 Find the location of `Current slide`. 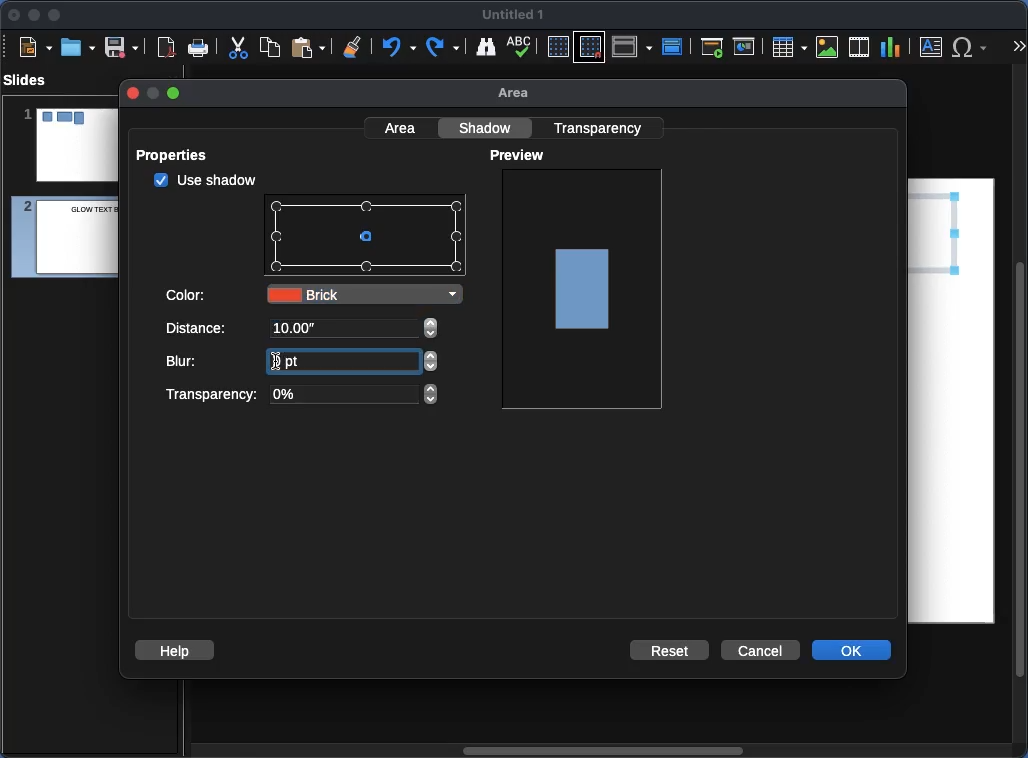

Current slide is located at coordinates (747, 47).